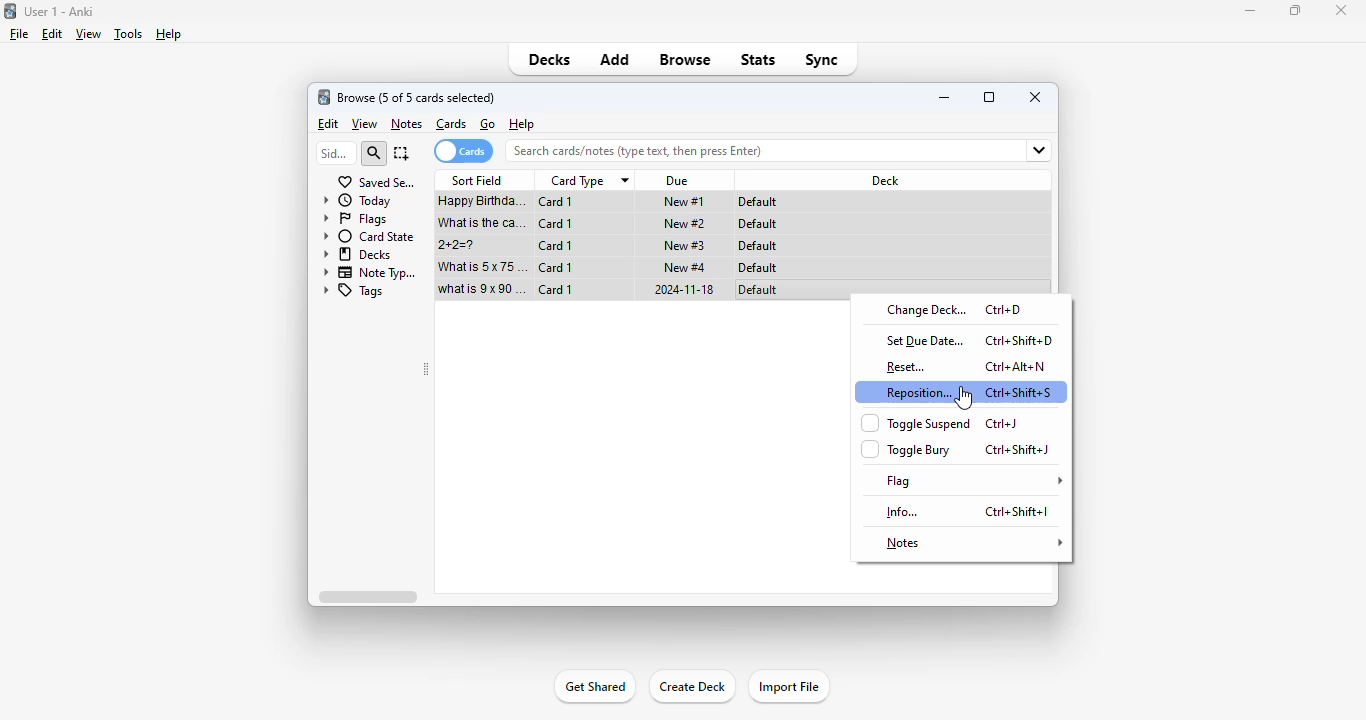 The width and height of the screenshot is (1366, 720). I want to click on cards, so click(451, 124).